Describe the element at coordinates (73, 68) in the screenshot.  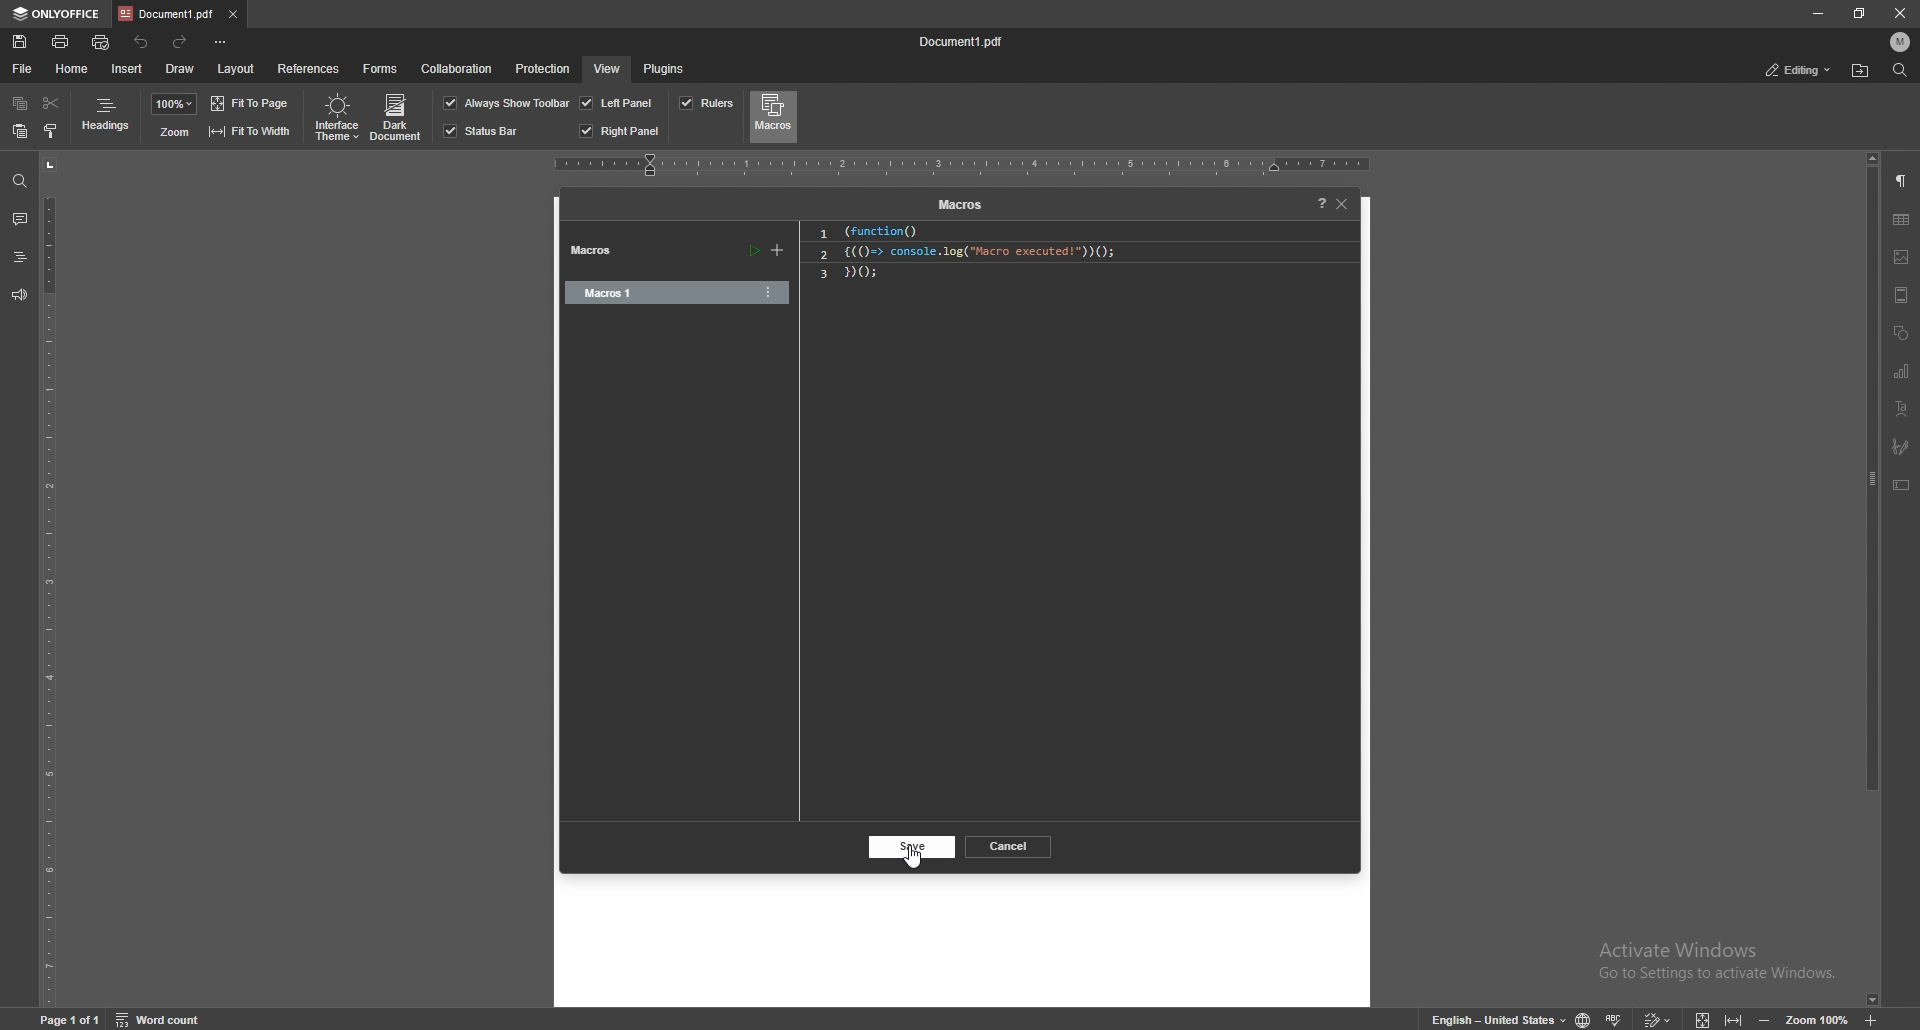
I see `home` at that location.